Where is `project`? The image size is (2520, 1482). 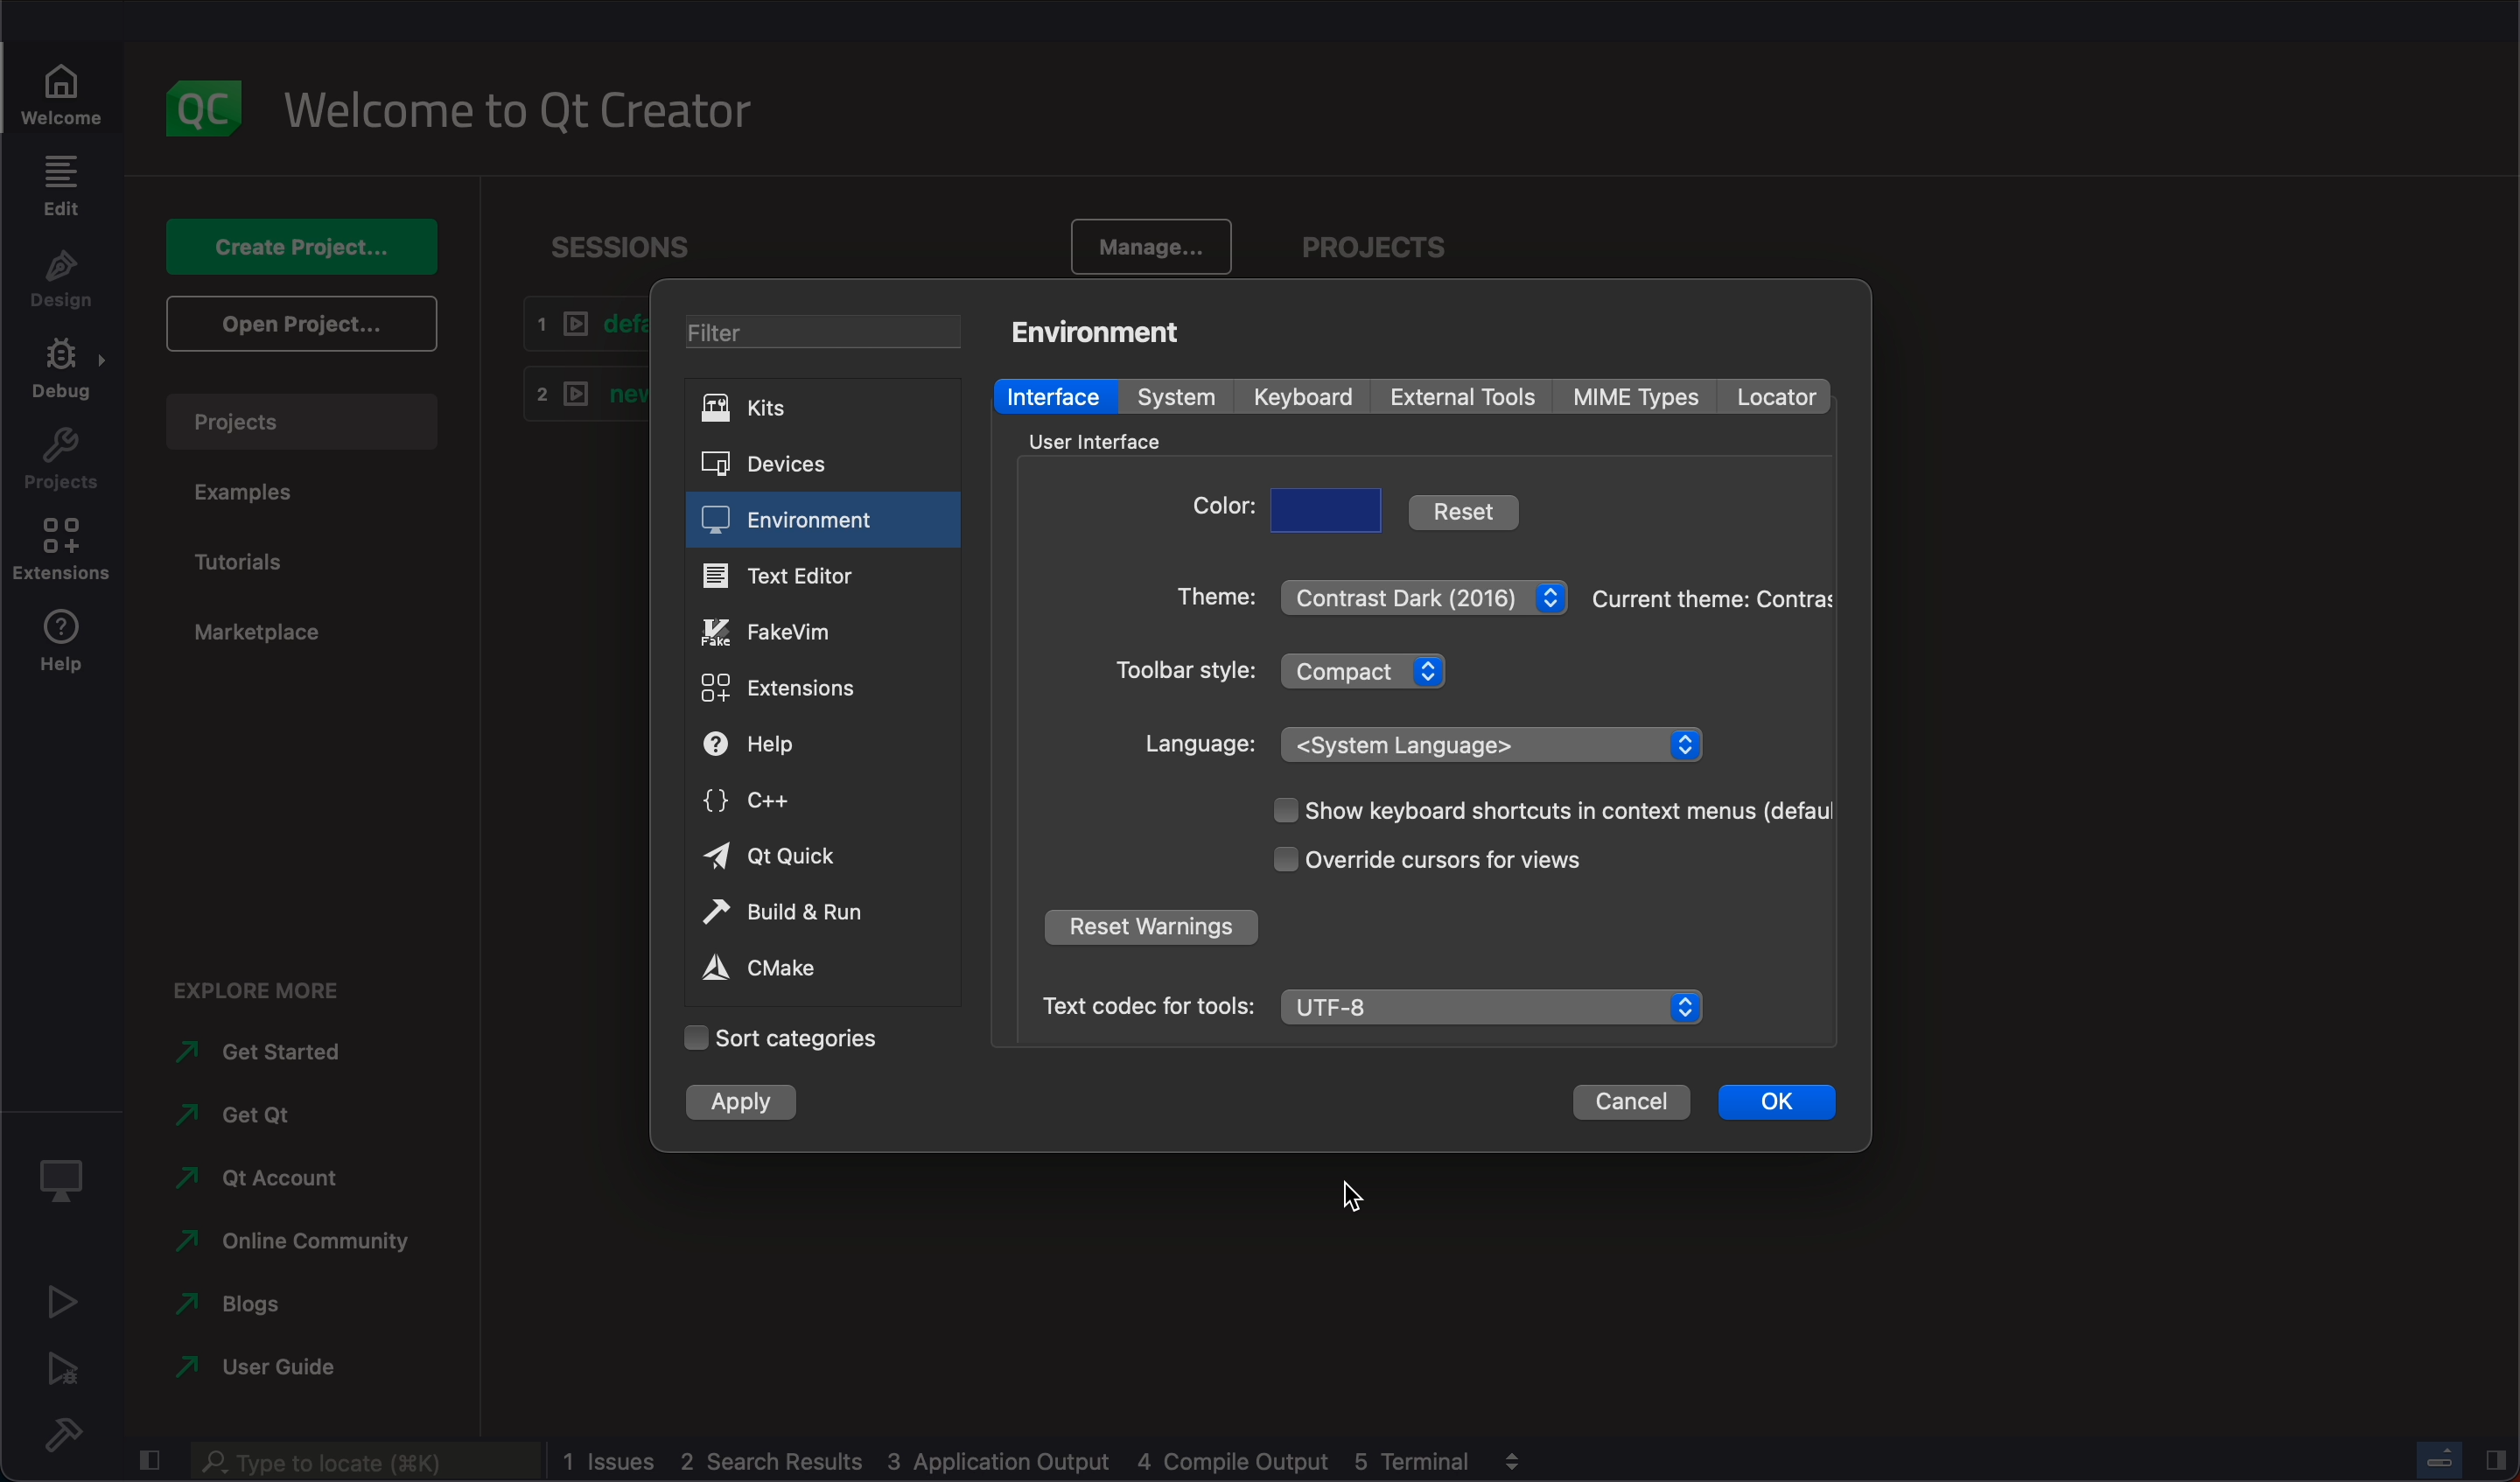
project is located at coordinates (300, 417).